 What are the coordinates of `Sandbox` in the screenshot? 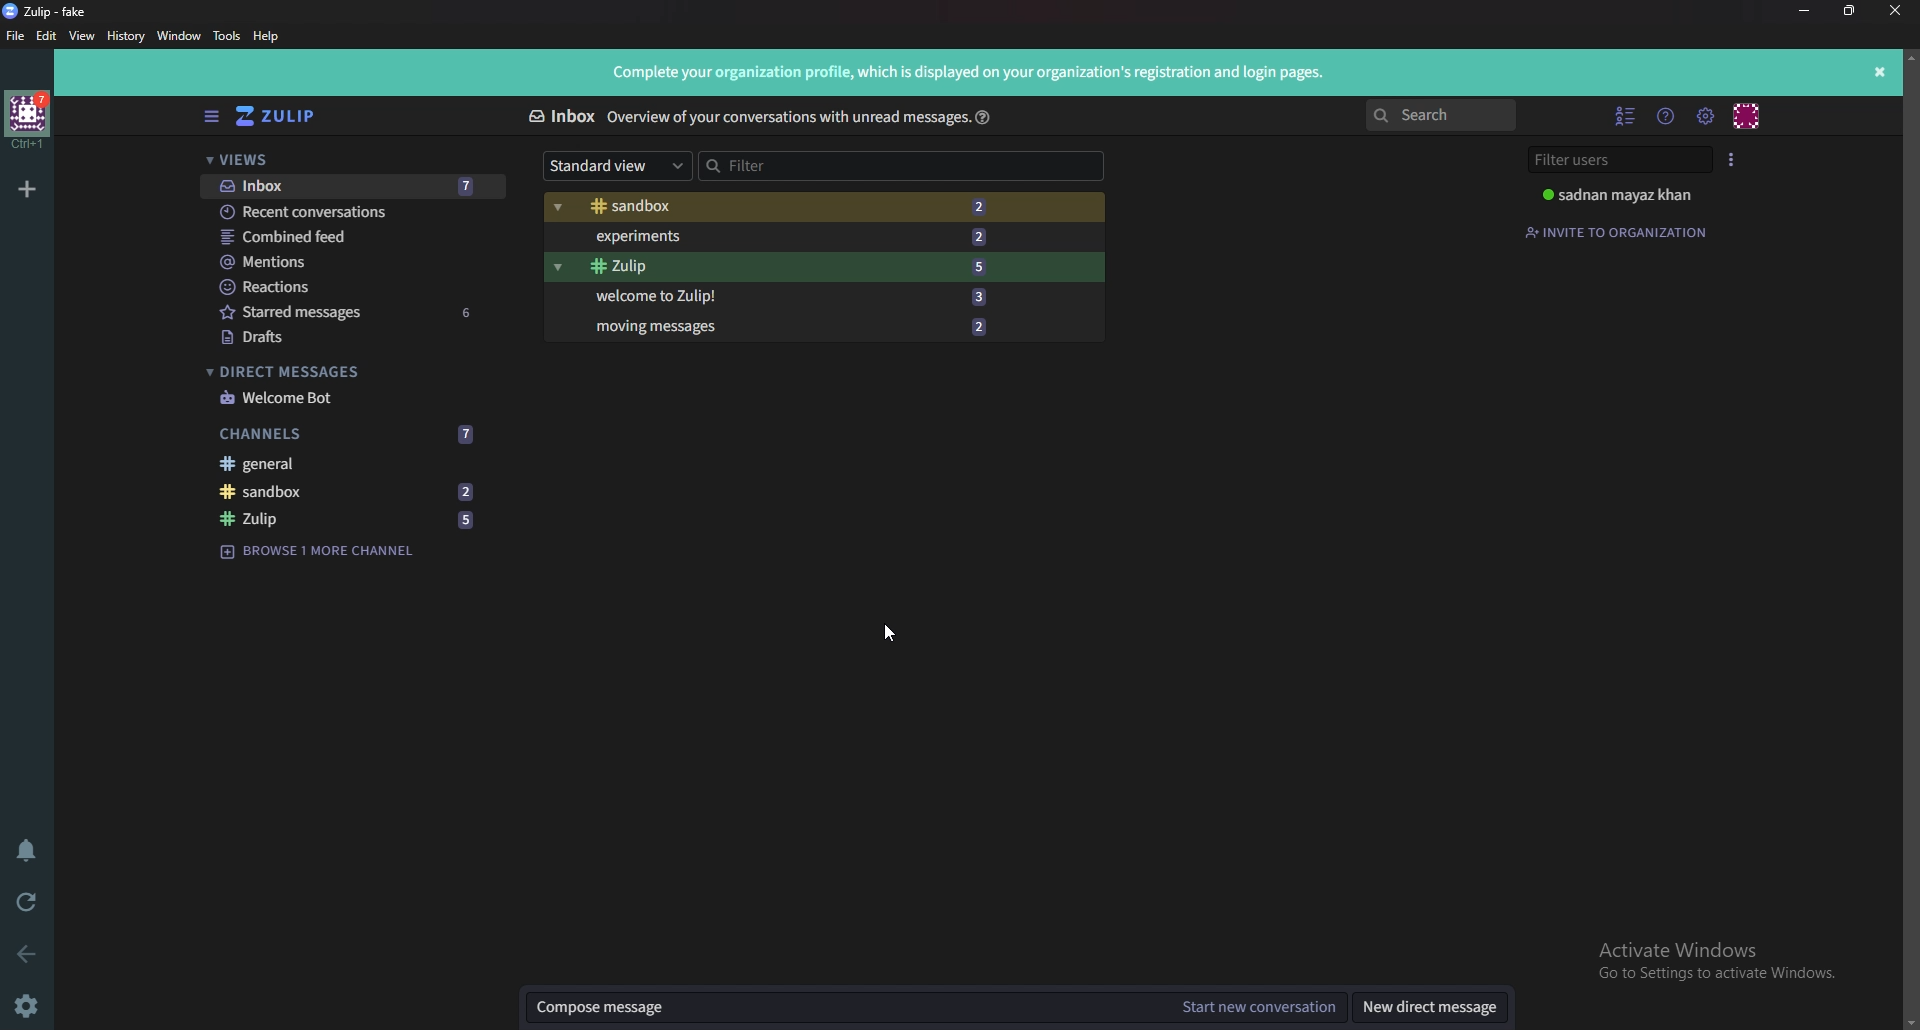 It's located at (795, 207).